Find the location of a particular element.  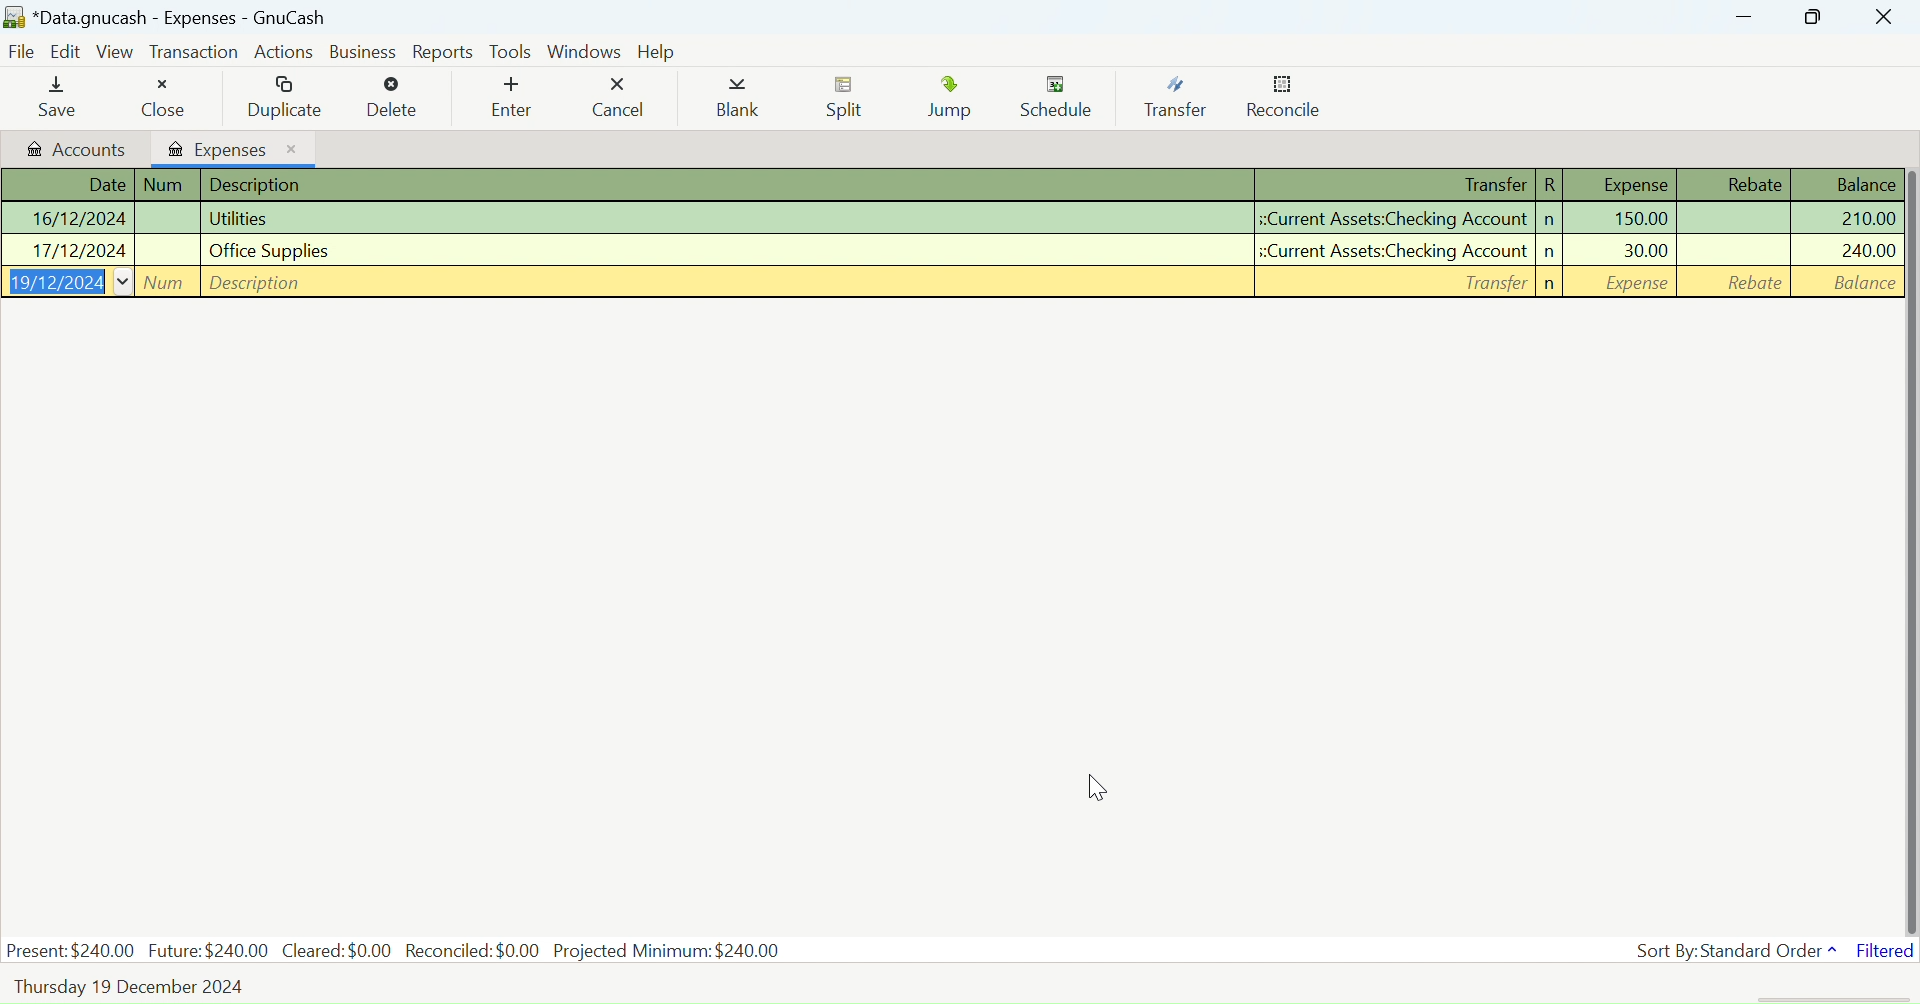

View is located at coordinates (116, 55).